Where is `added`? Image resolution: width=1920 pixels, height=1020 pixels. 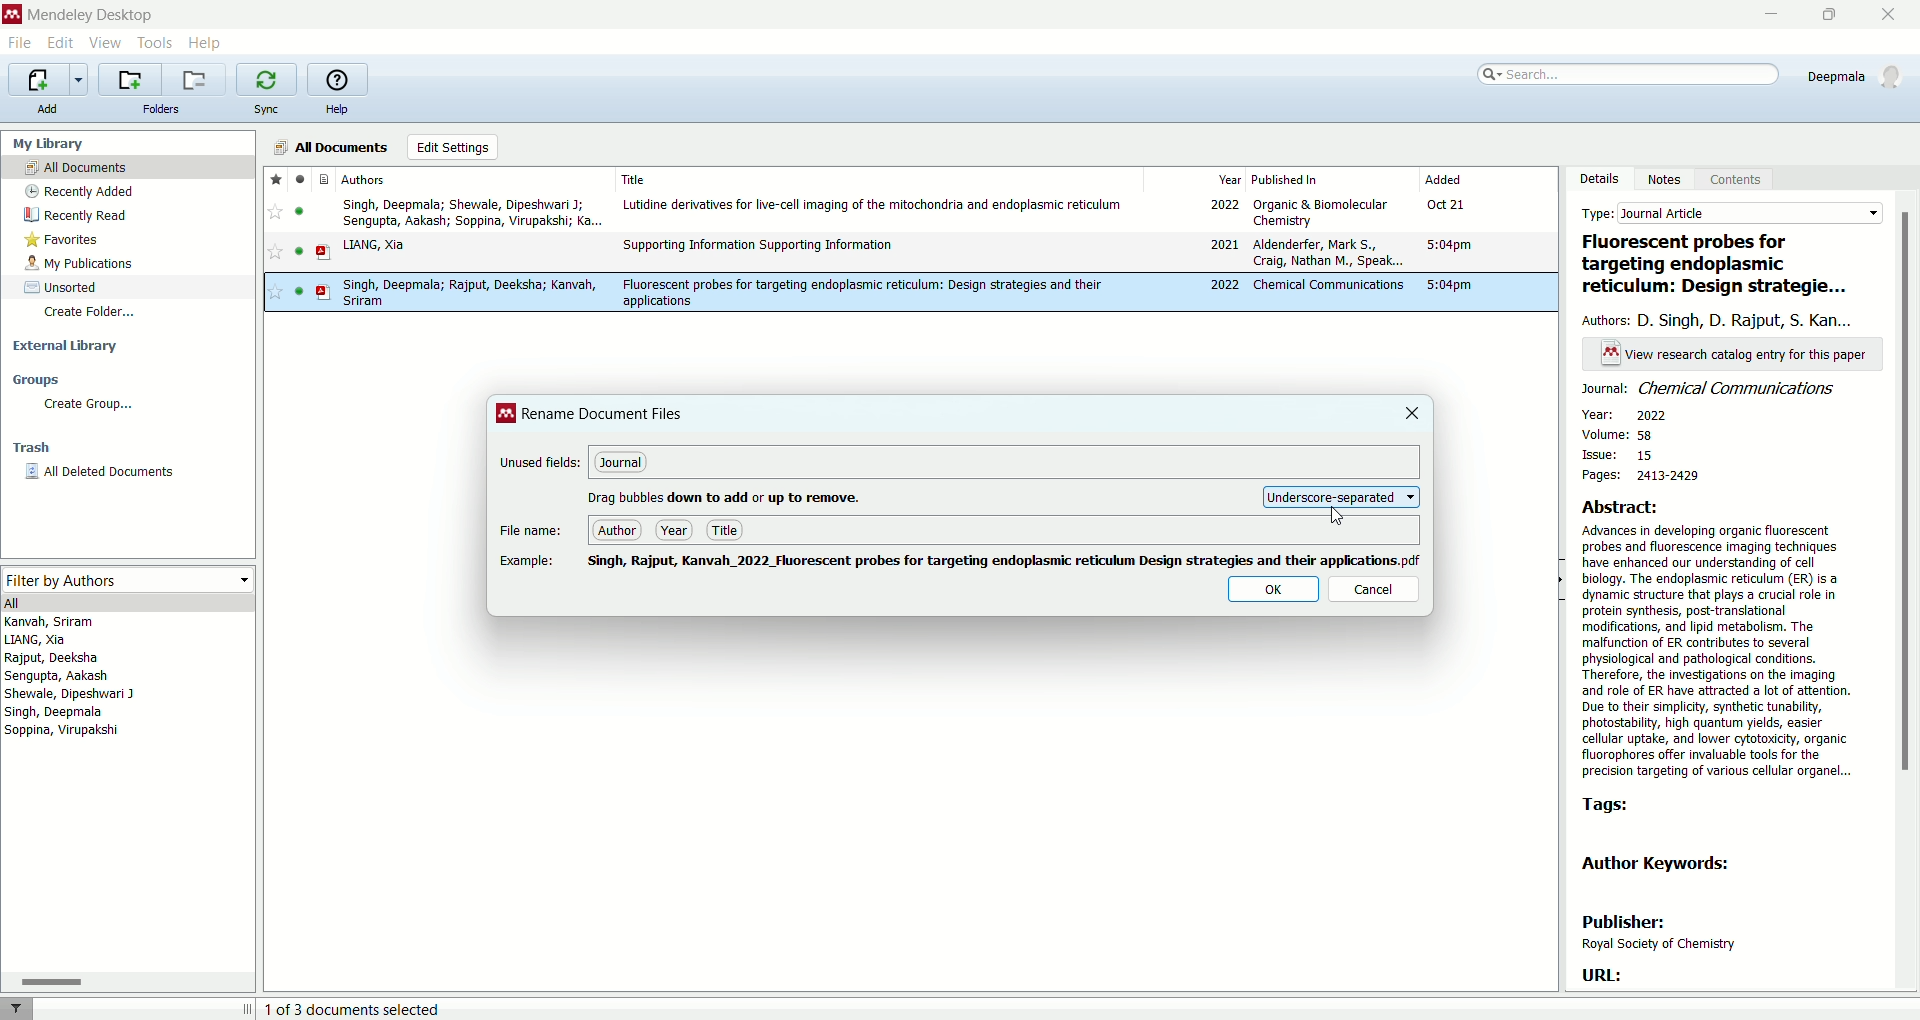 added is located at coordinates (1485, 179).